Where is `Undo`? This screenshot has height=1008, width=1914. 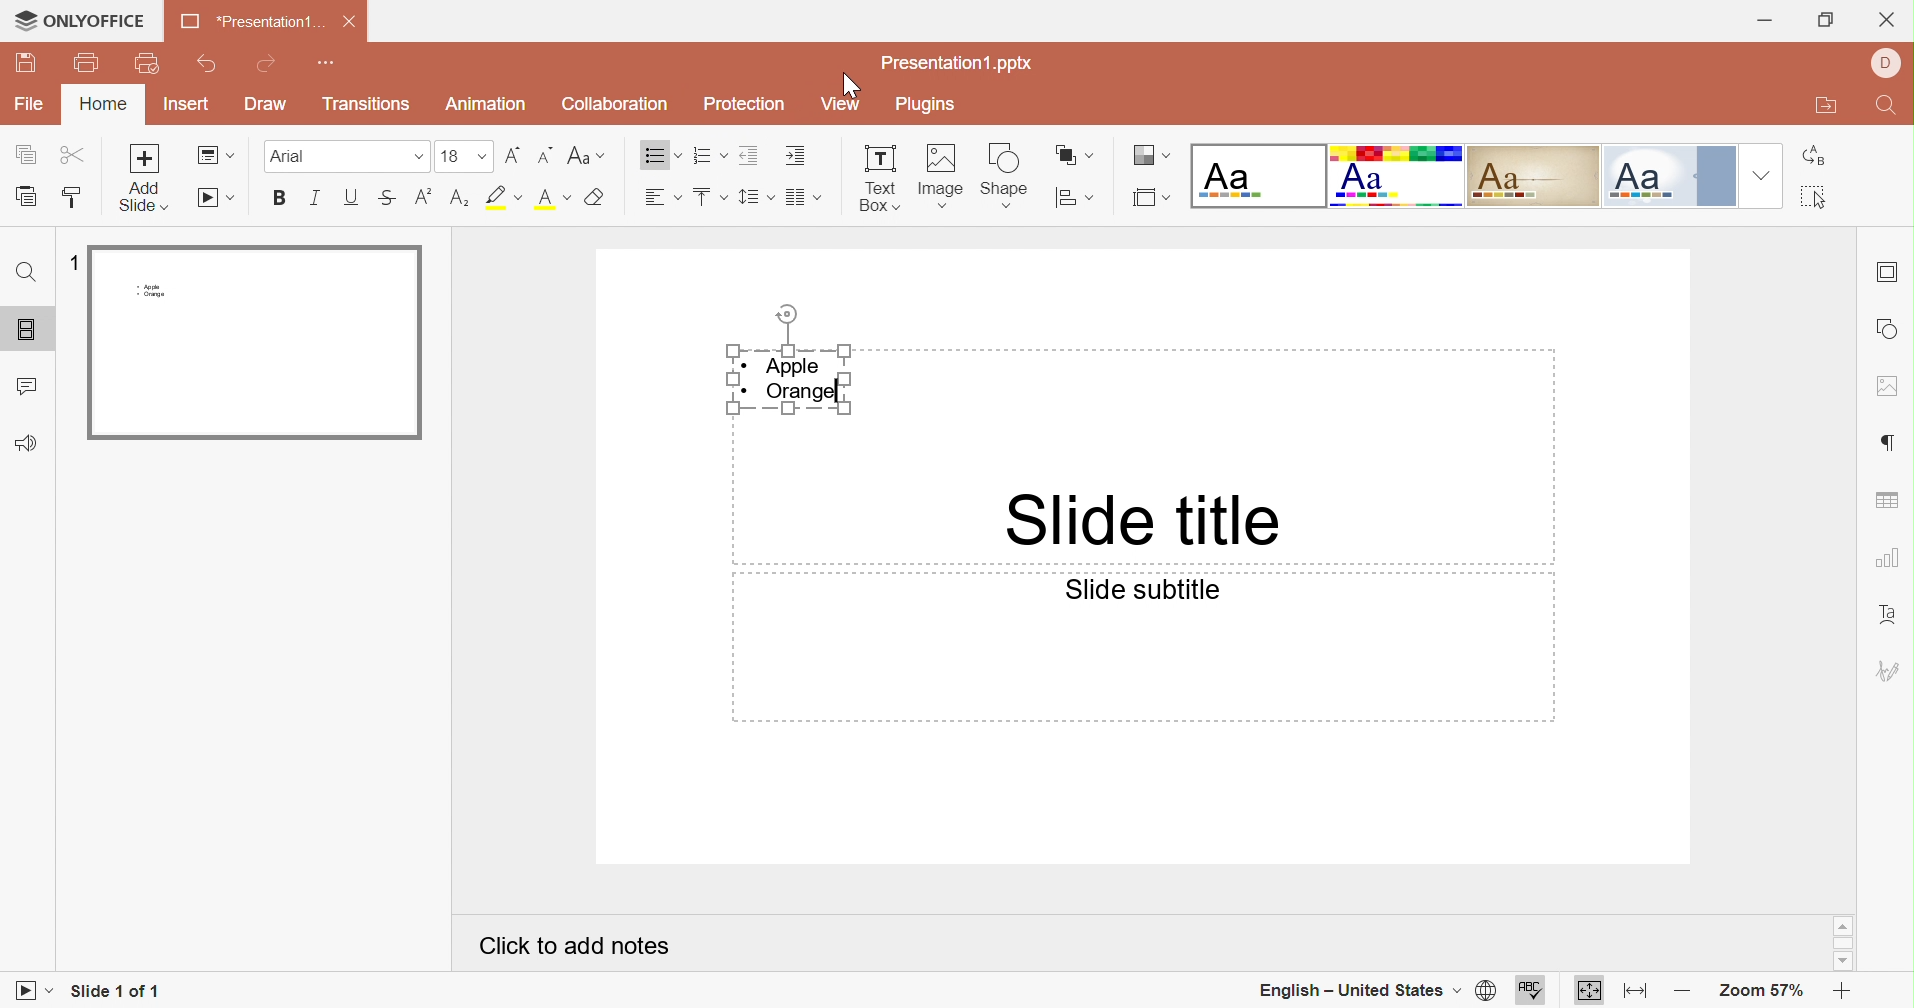 Undo is located at coordinates (208, 66).